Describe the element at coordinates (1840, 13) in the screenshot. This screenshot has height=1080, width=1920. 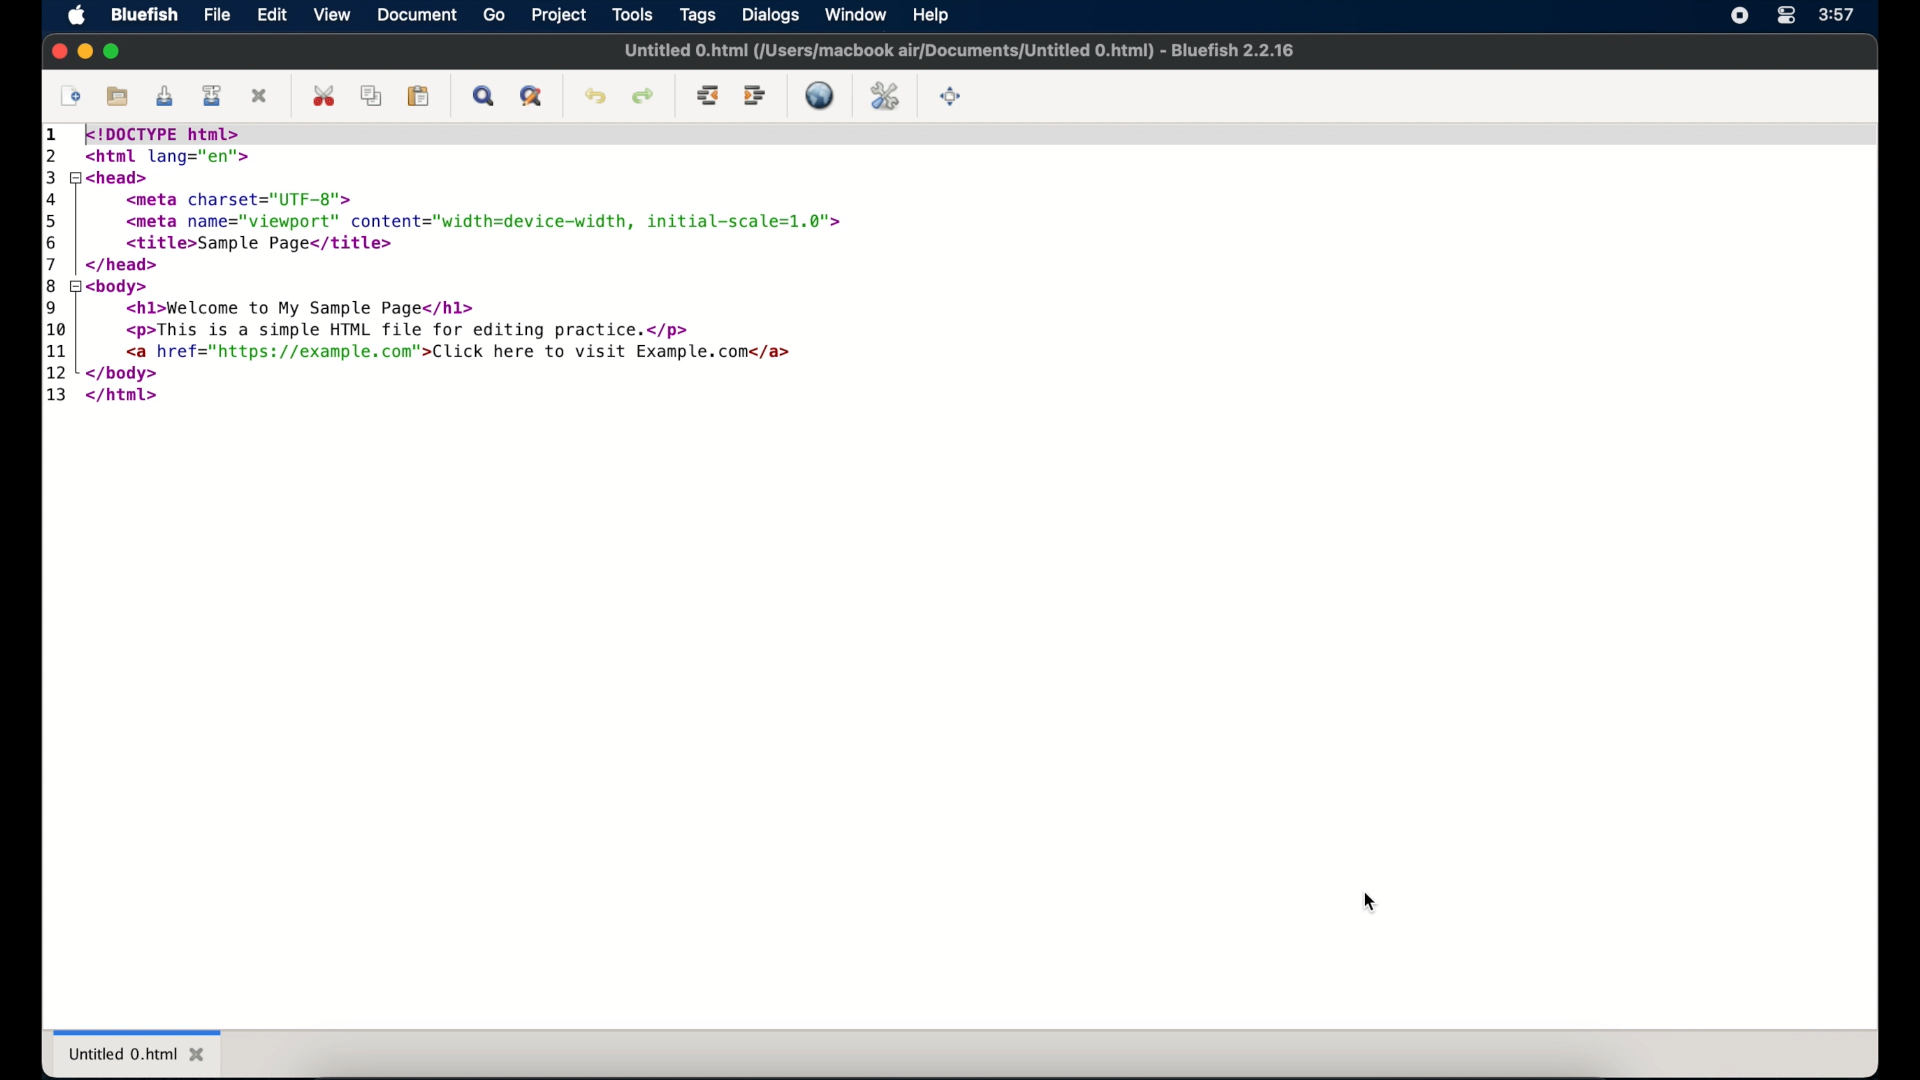
I see `time` at that location.